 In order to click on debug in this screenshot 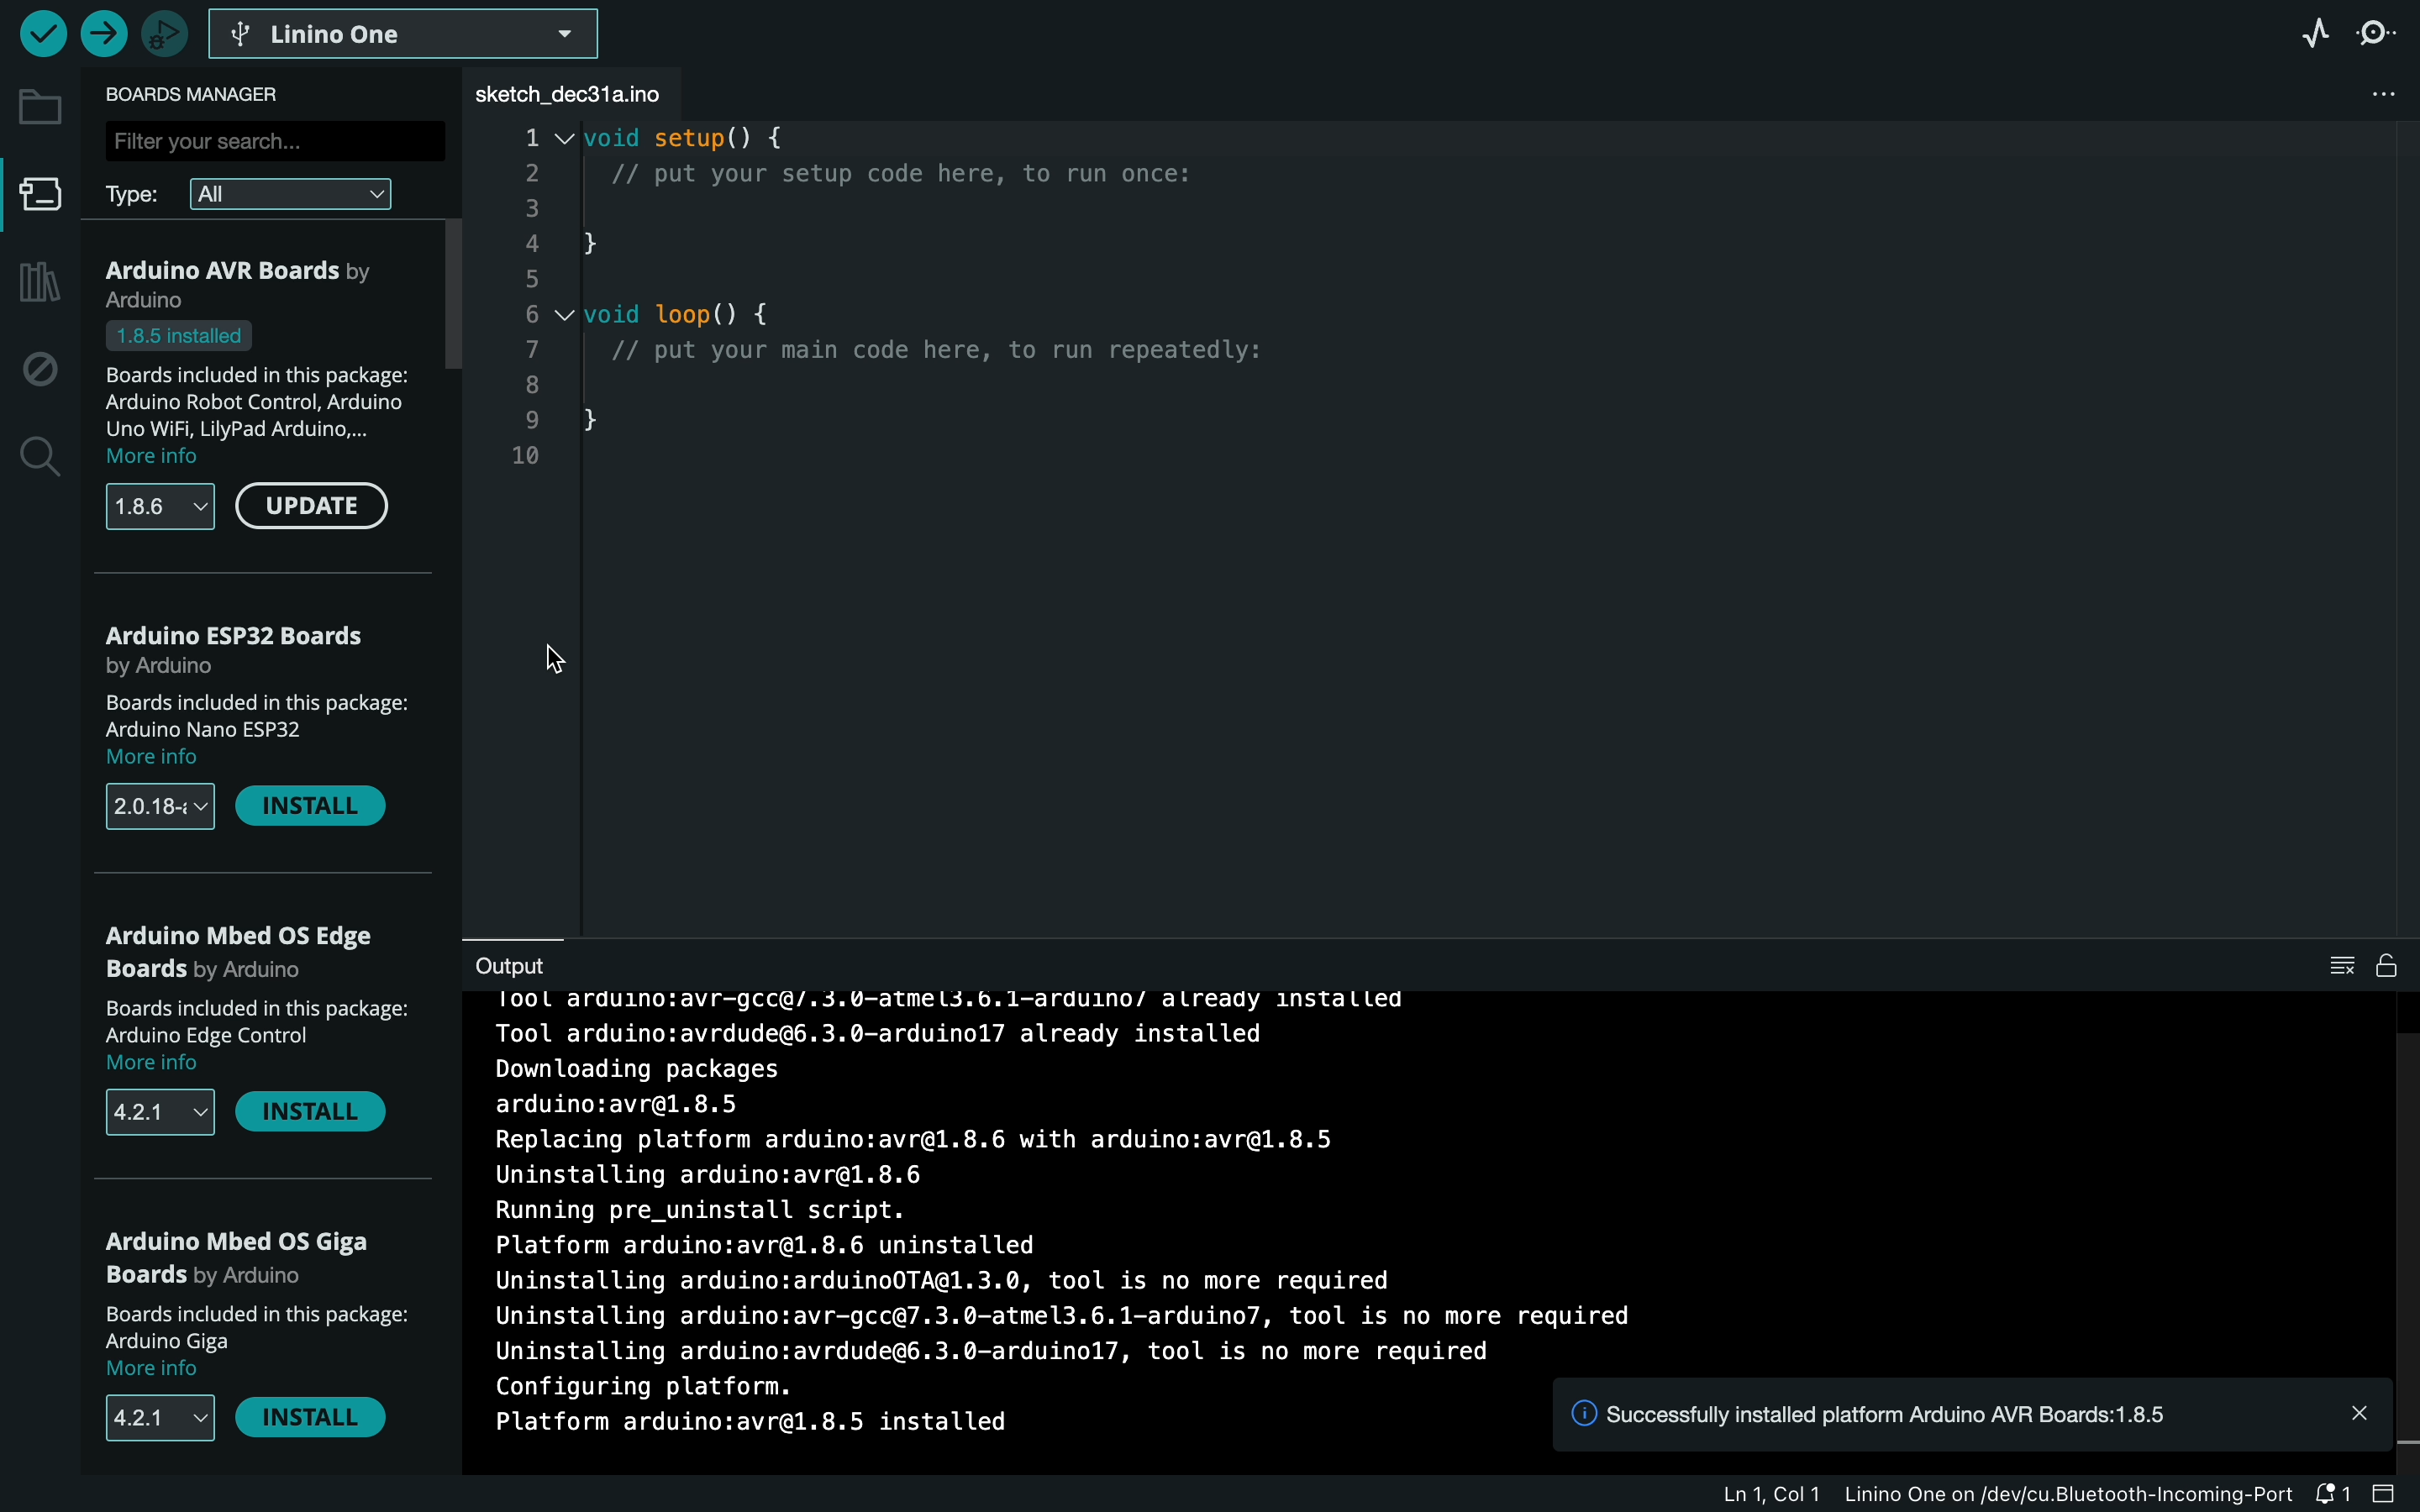, I will do `click(40, 370)`.